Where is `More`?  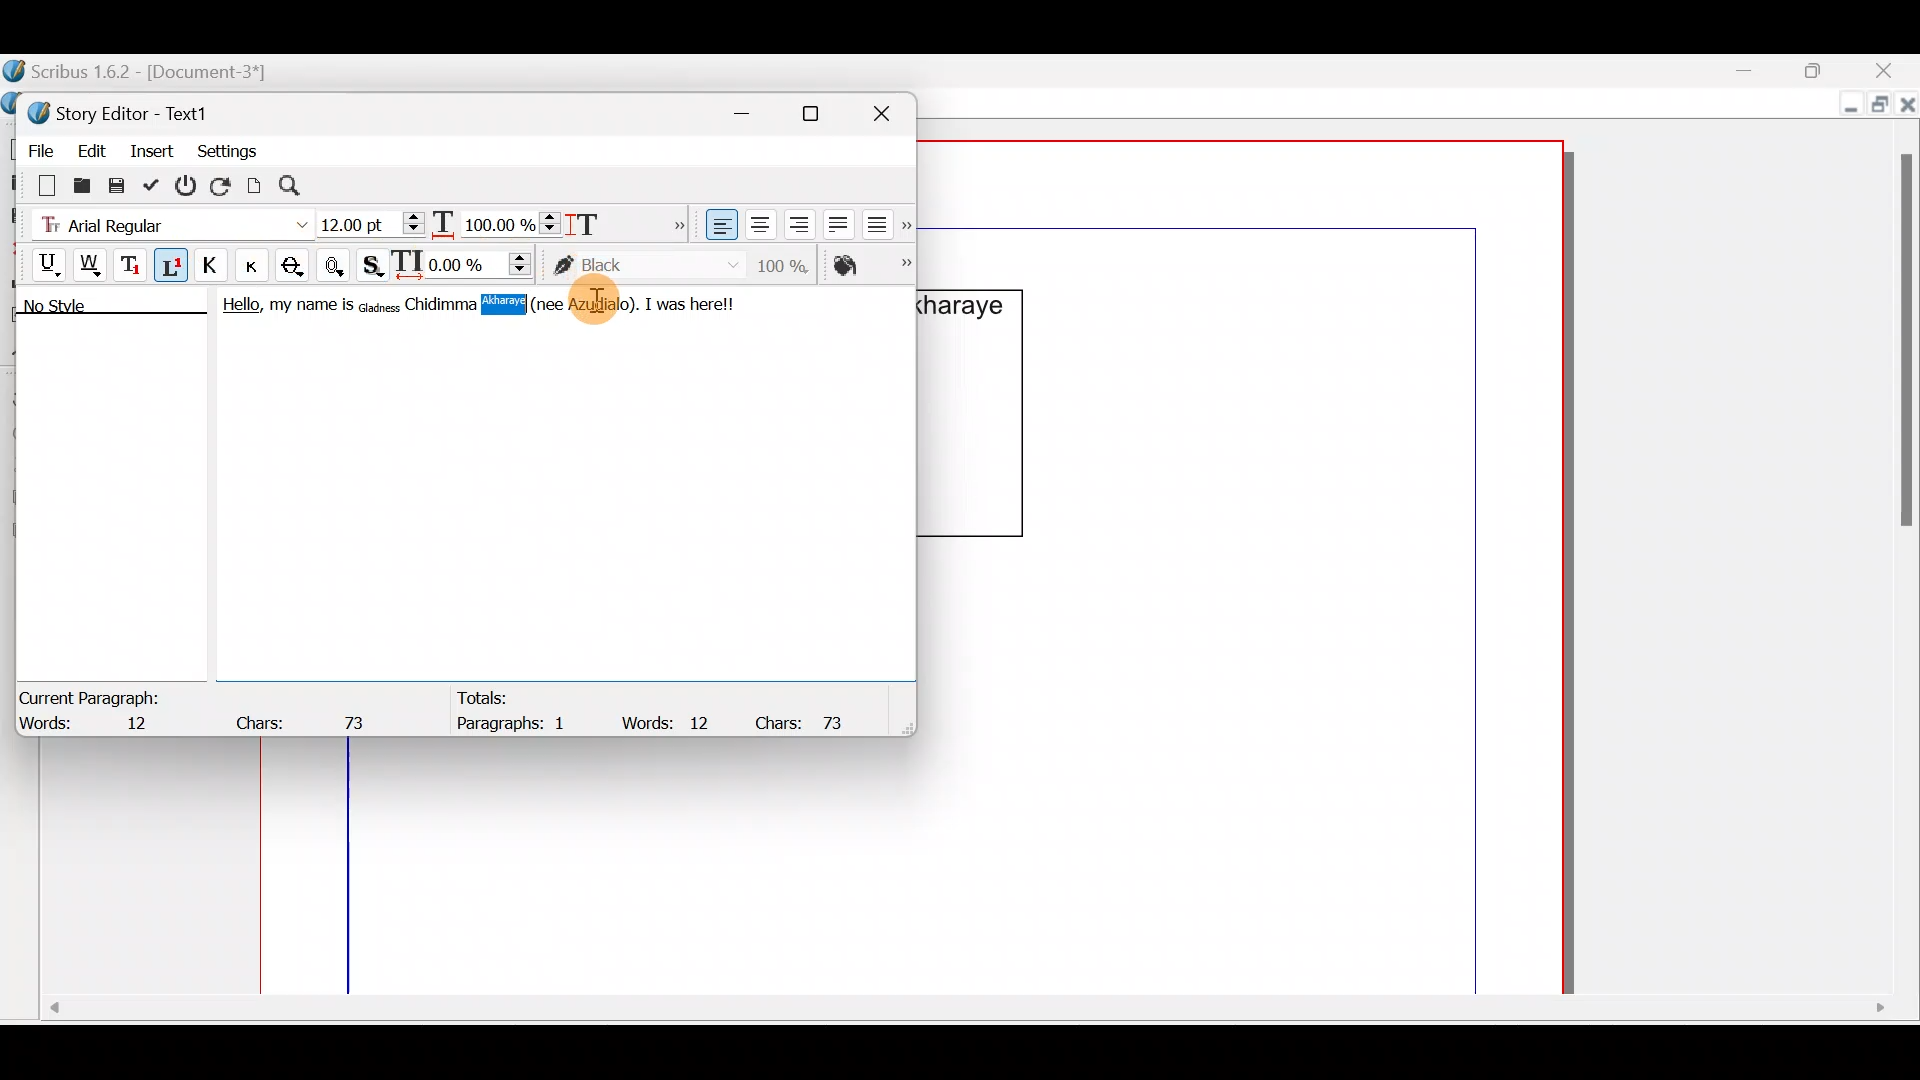 More is located at coordinates (674, 222).